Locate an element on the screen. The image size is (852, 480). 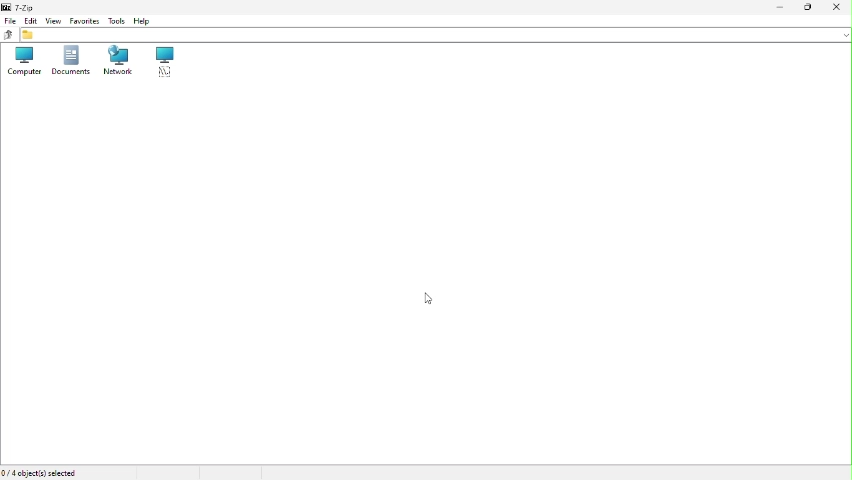
computer is located at coordinates (20, 62).